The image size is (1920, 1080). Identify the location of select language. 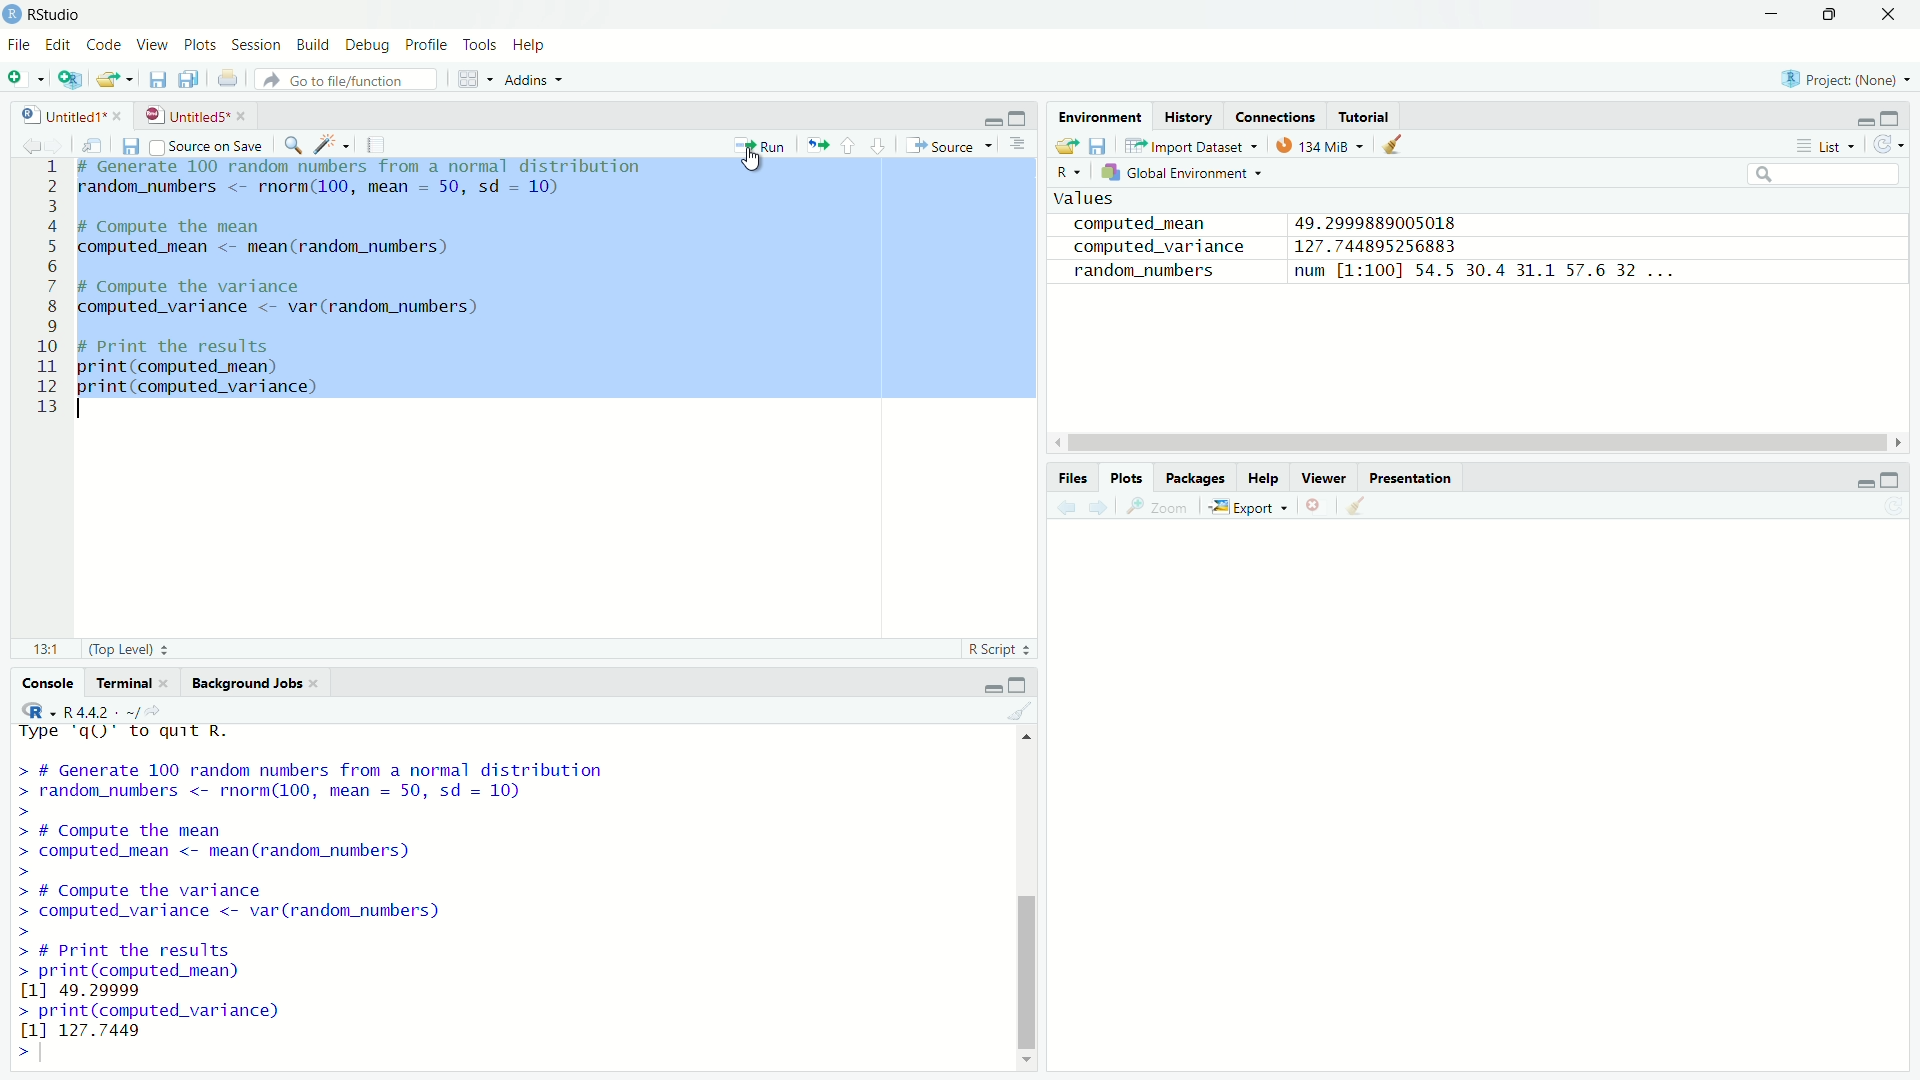
(1066, 174).